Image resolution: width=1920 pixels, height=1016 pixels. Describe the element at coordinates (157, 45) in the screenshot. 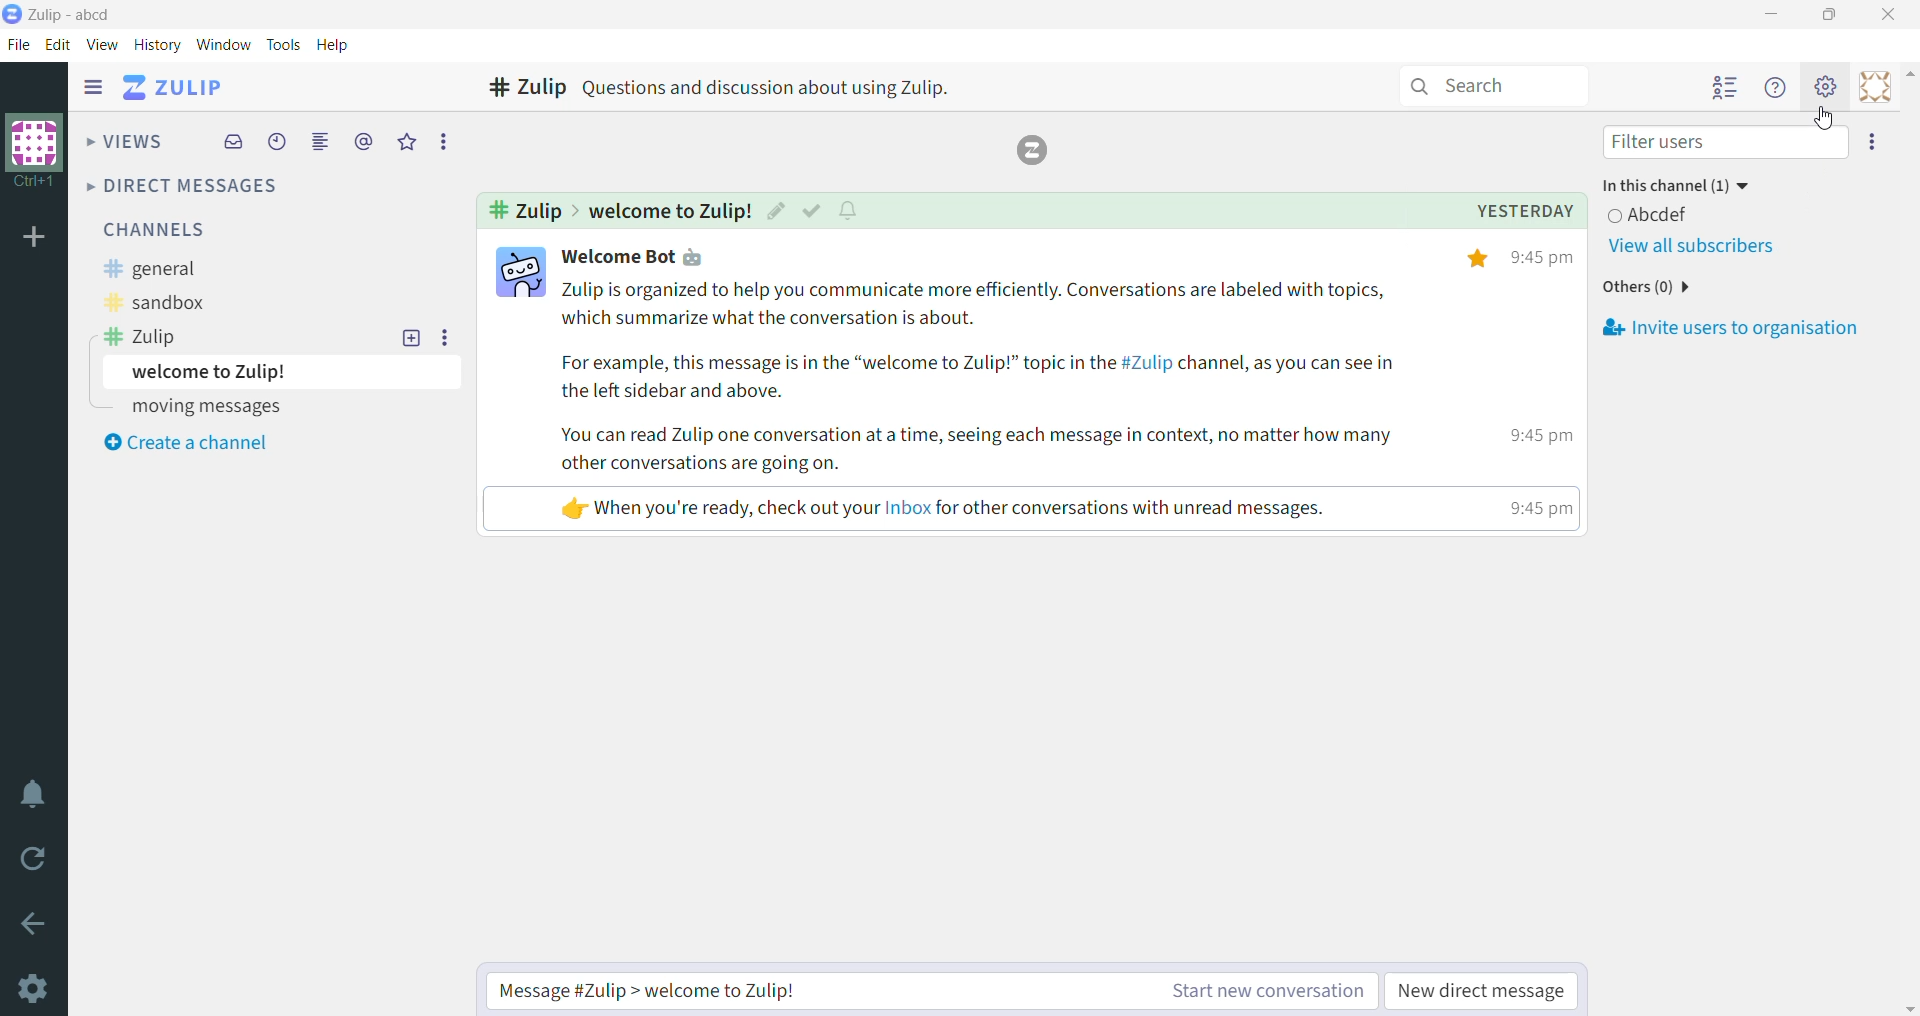

I see `History` at that location.